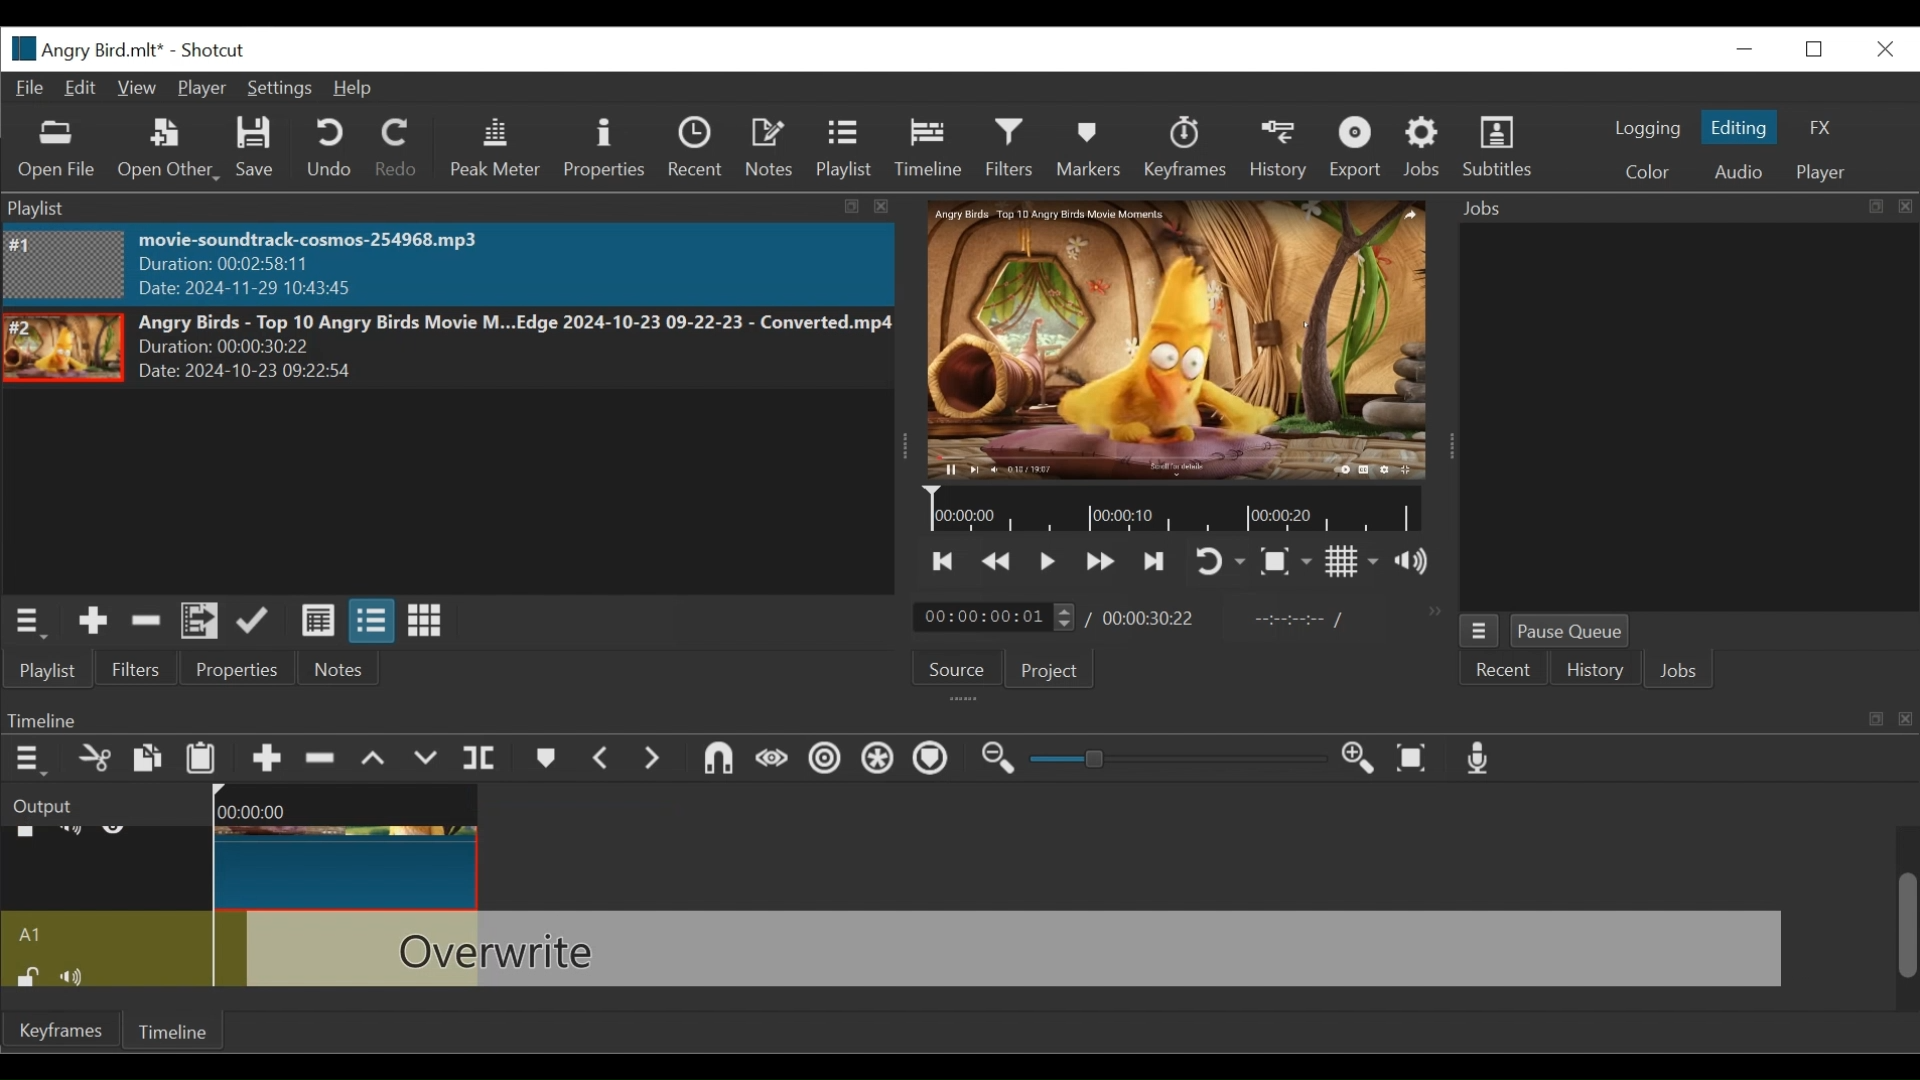 This screenshot has width=1920, height=1080. What do you see at coordinates (1594, 670) in the screenshot?
I see `History` at bounding box center [1594, 670].